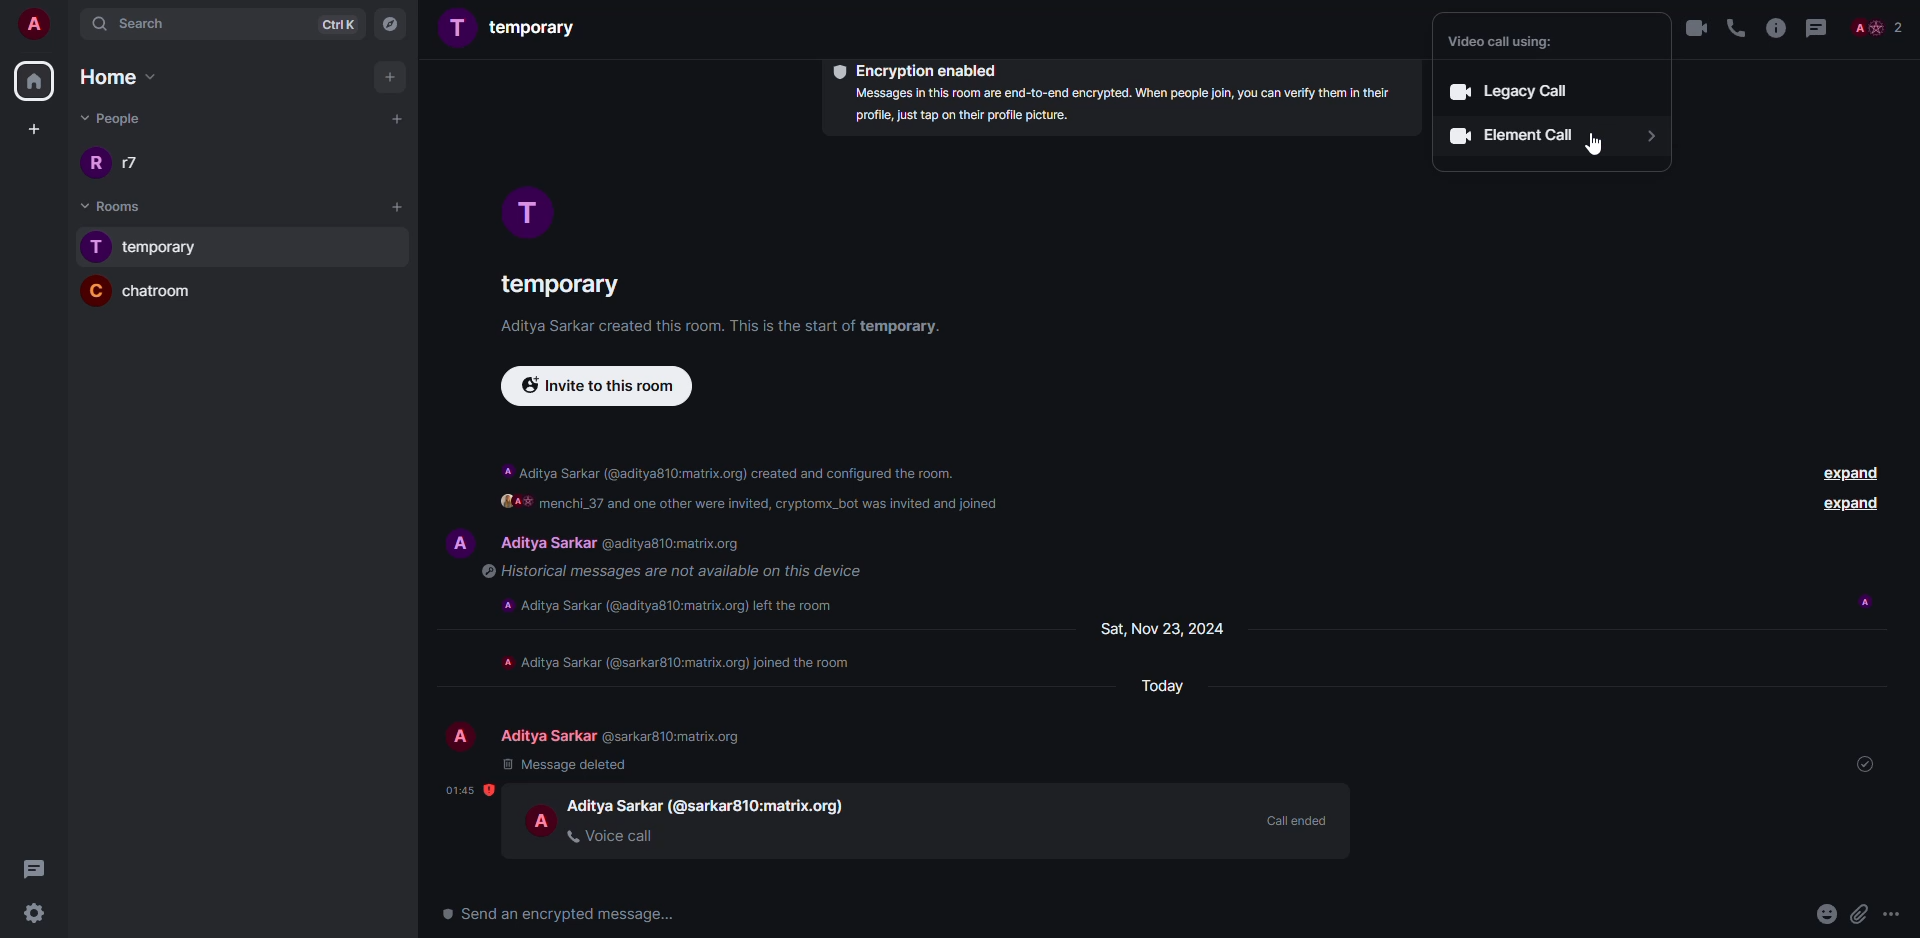 Image resolution: width=1920 pixels, height=938 pixels. Describe the element at coordinates (1851, 504) in the screenshot. I see `expand` at that location.